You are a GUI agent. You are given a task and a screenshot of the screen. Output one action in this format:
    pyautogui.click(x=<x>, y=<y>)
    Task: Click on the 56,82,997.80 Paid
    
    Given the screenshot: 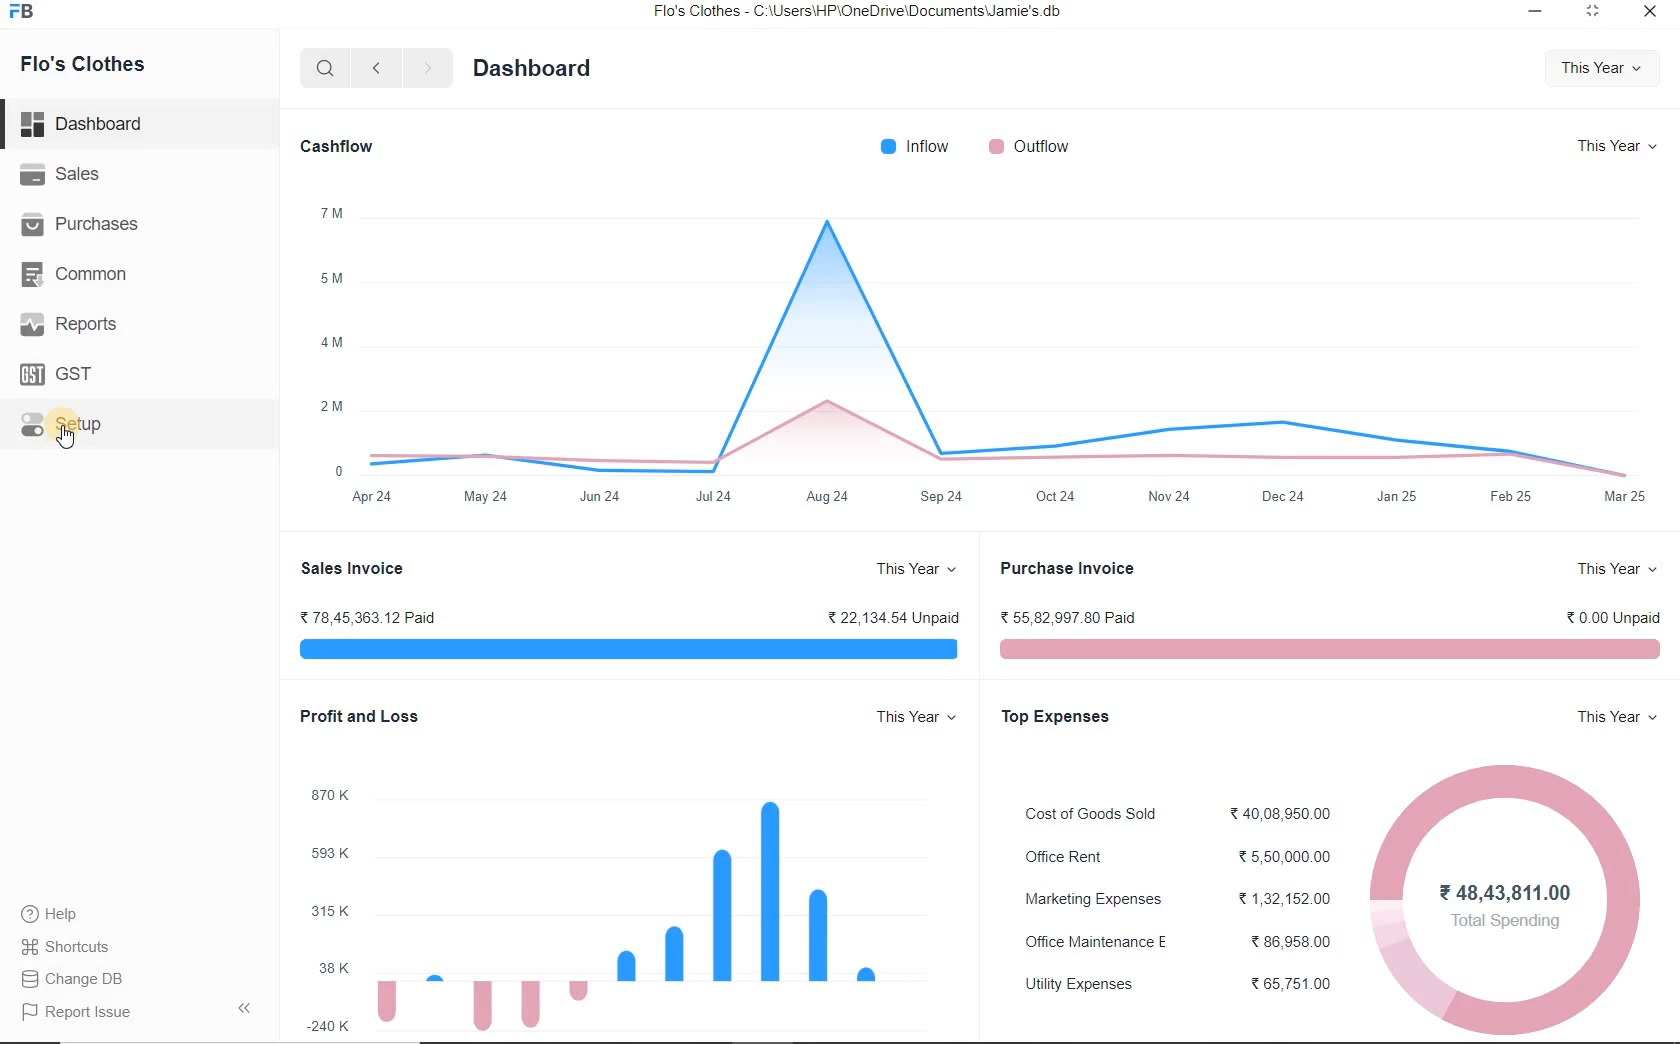 What is the action you would take?
    pyautogui.click(x=1070, y=617)
    